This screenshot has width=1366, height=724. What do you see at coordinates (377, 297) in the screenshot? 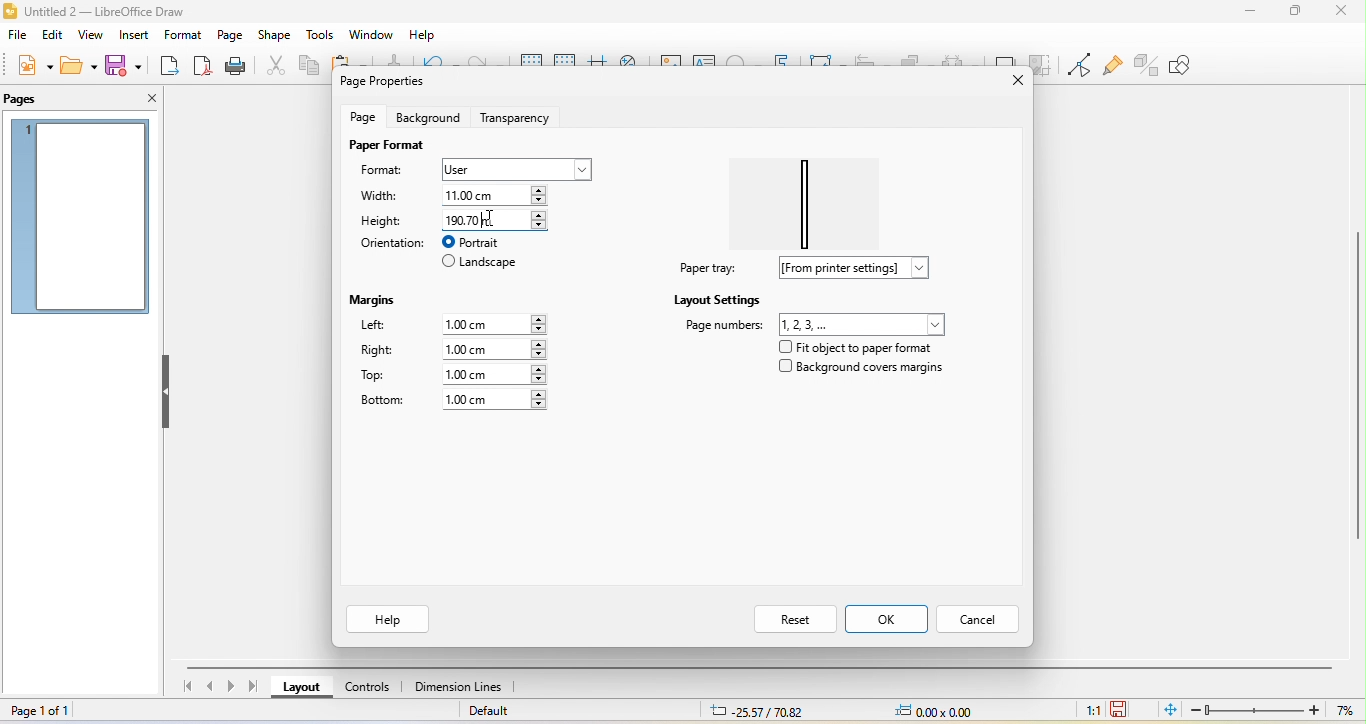
I see `margins` at bounding box center [377, 297].